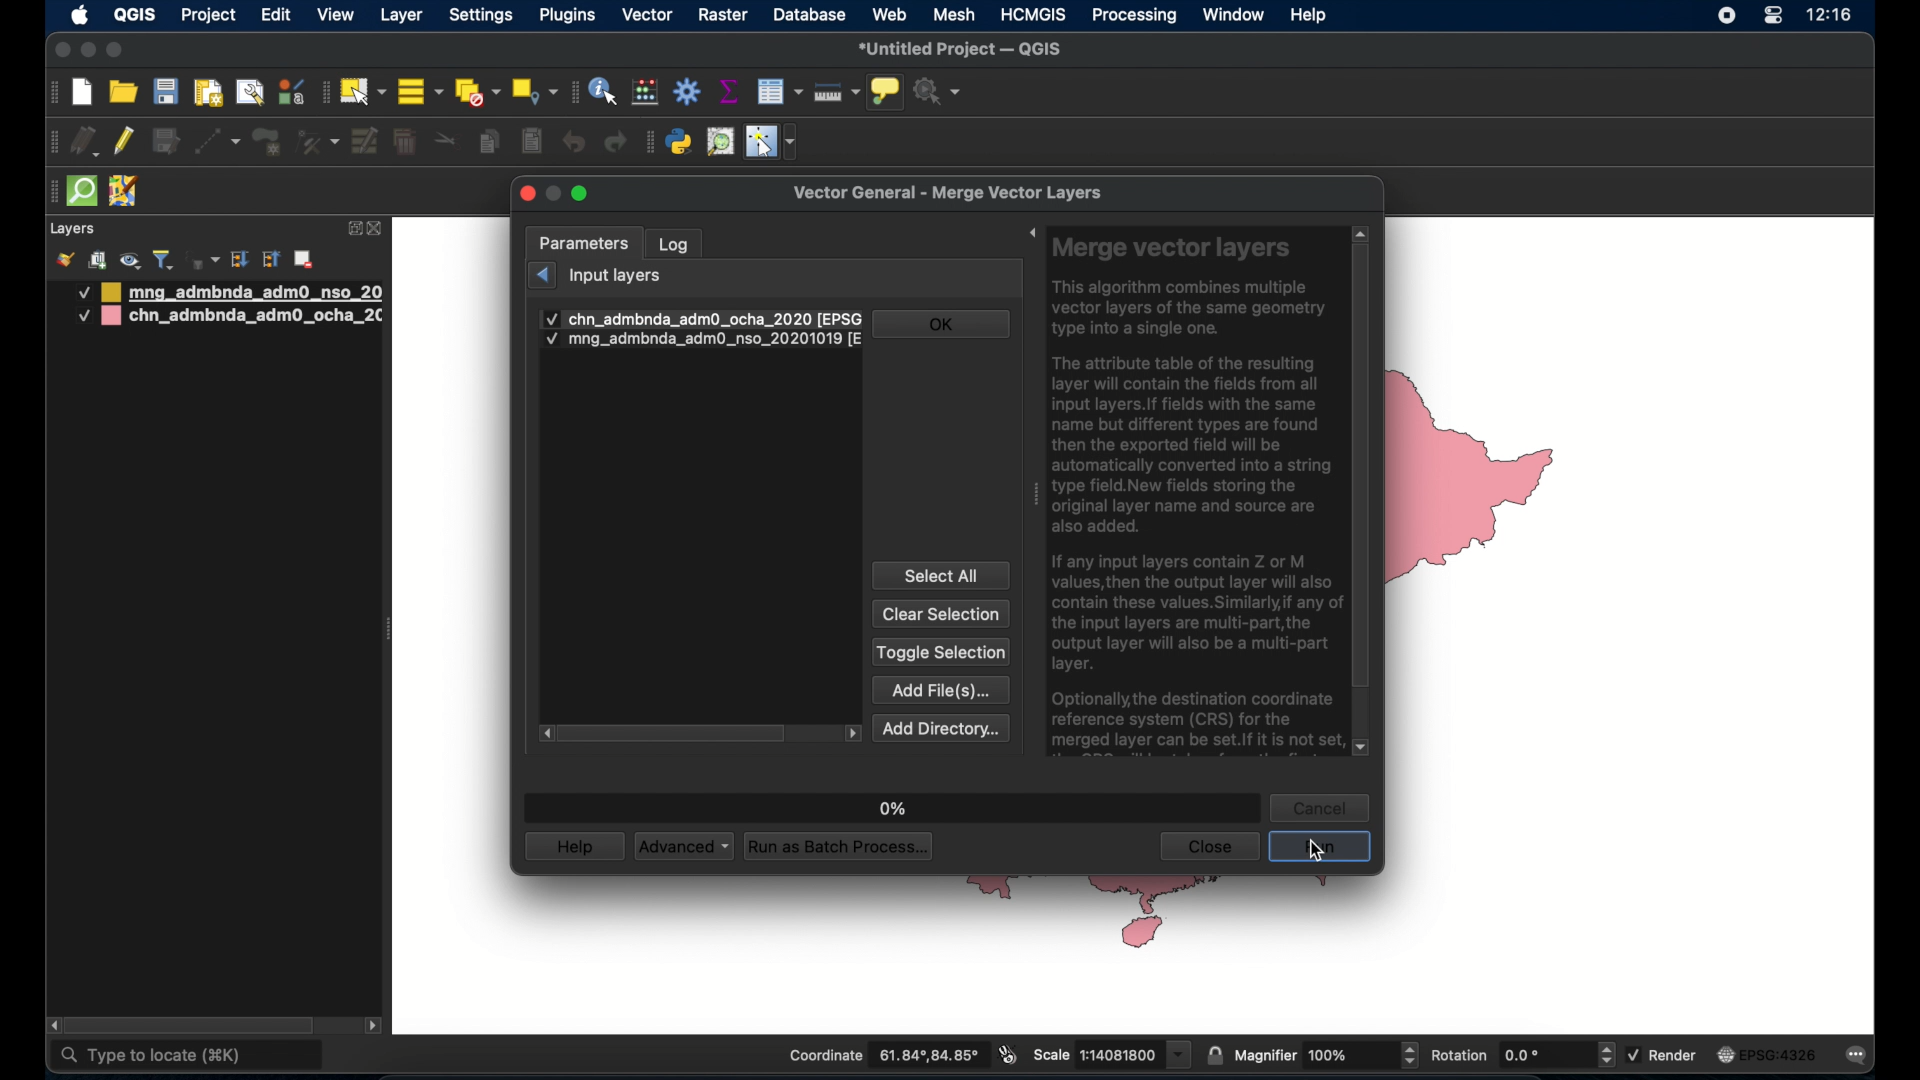 The image size is (1920, 1080). Describe the element at coordinates (83, 94) in the screenshot. I see `create new project` at that location.